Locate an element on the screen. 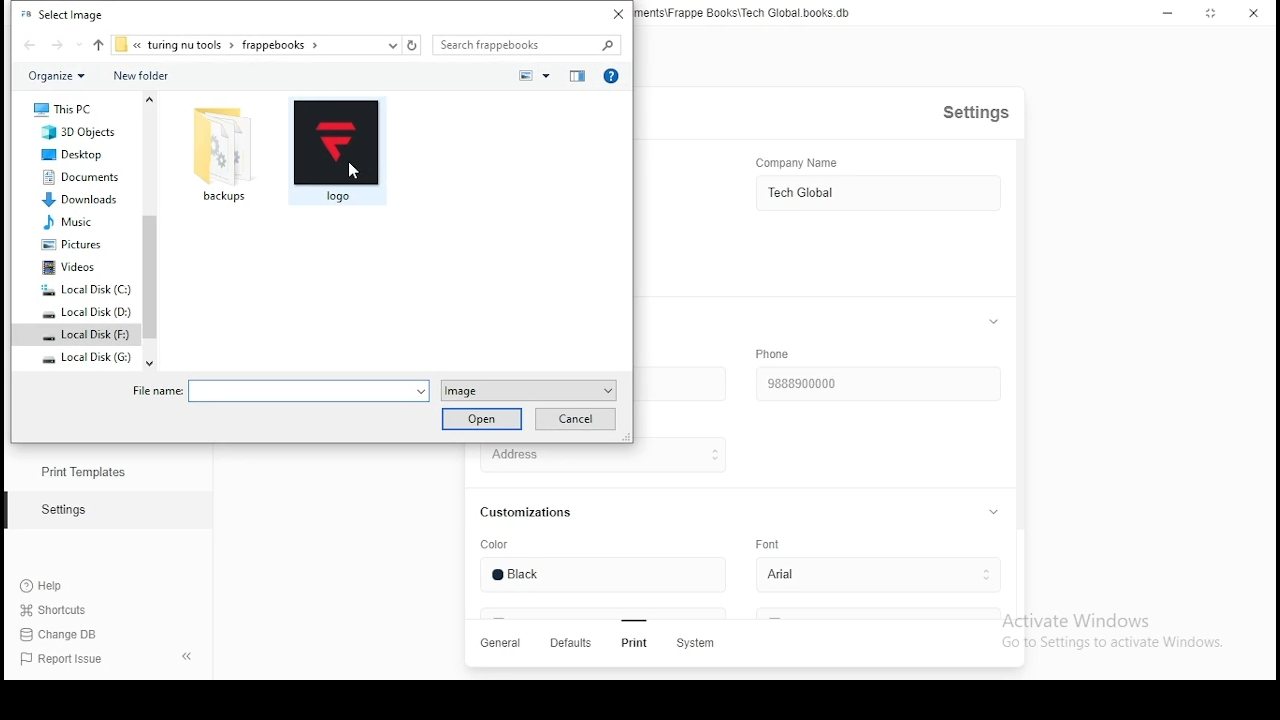 This screenshot has height=720, width=1280. Color is located at coordinates (504, 546).